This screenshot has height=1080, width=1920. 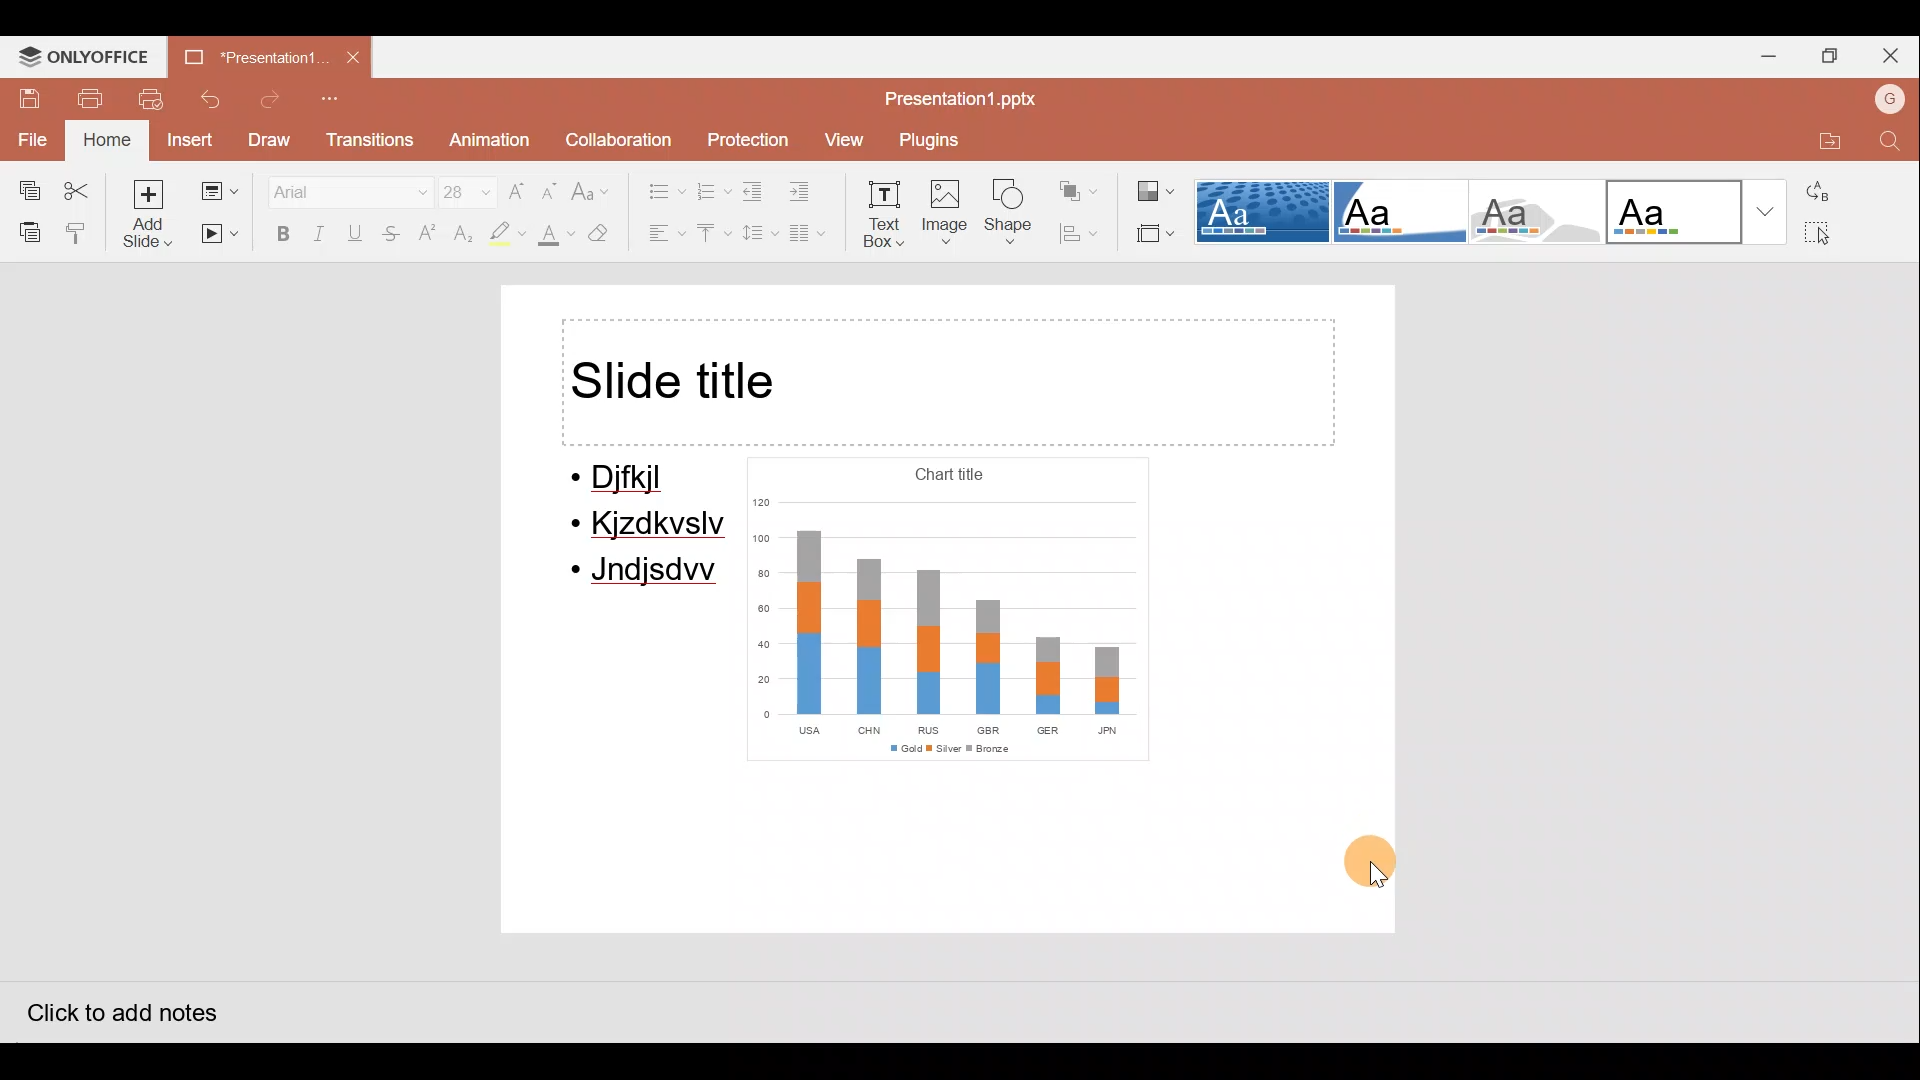 I want to click on Copy, so click(x=28, y=191).